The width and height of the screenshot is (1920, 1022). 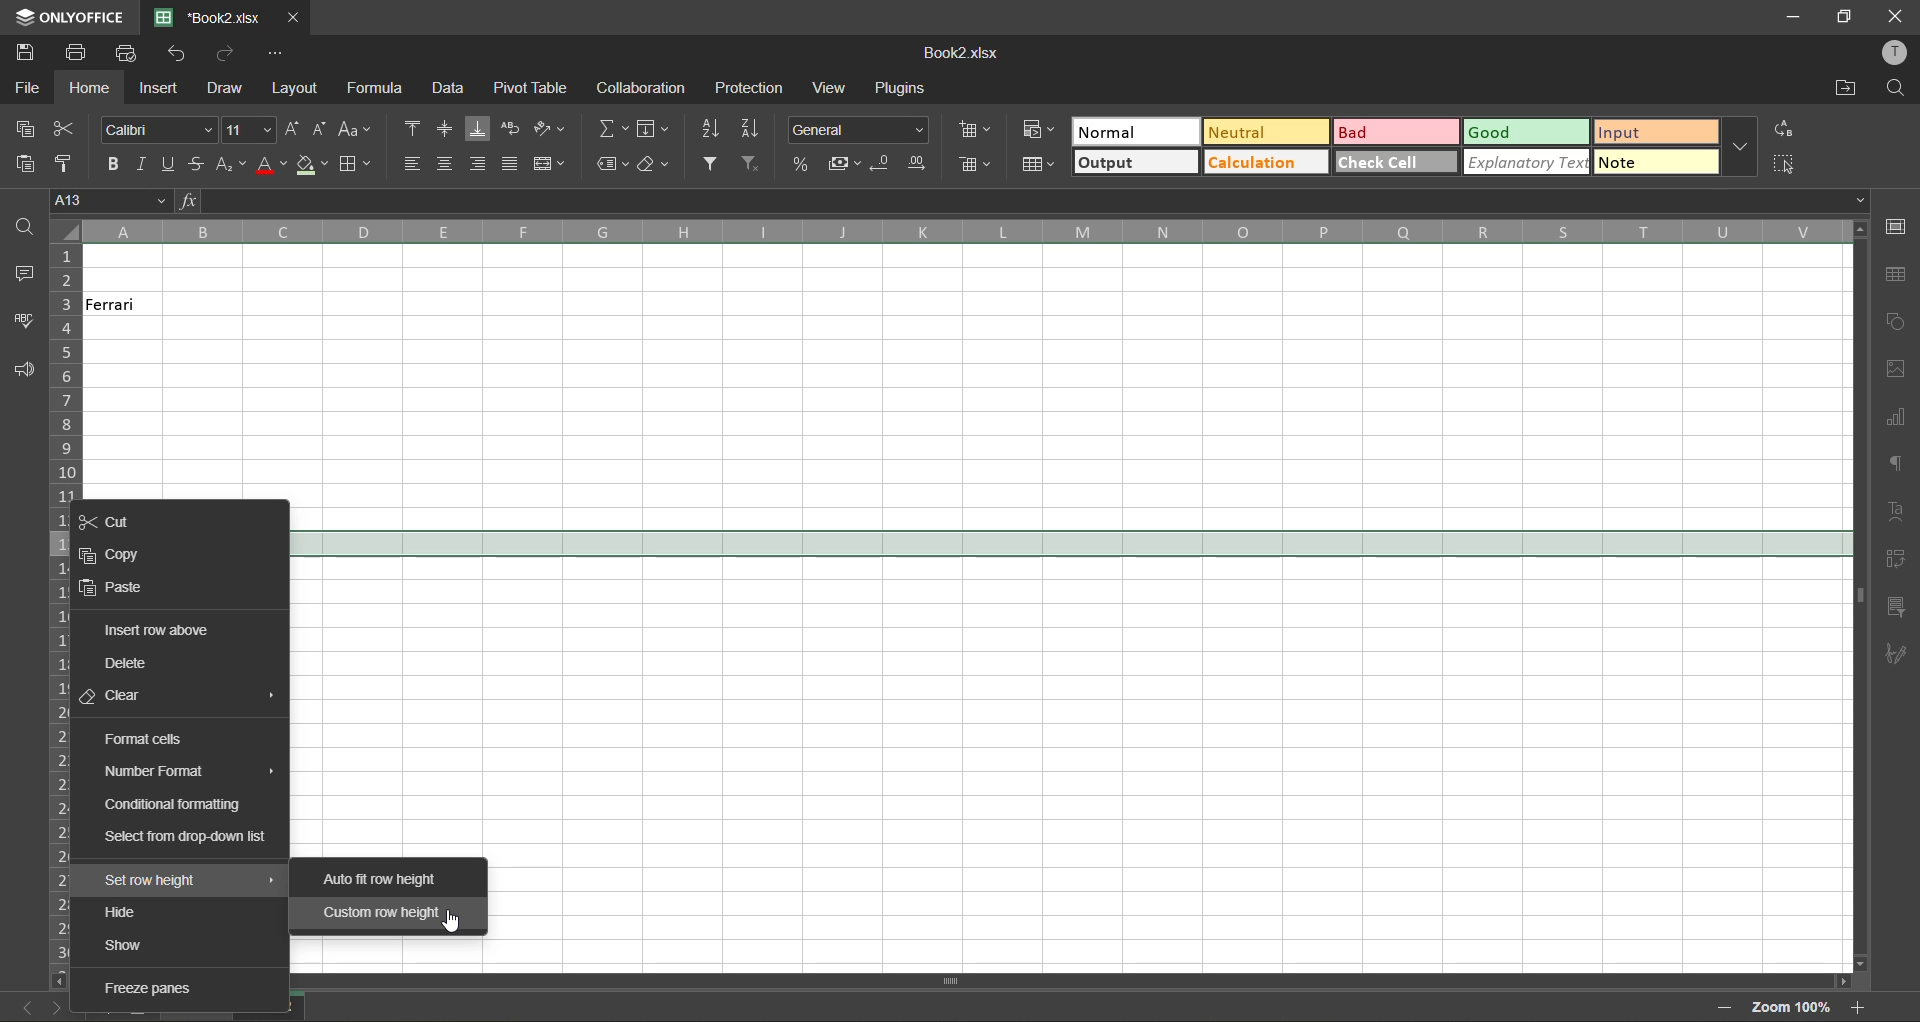 I want to click on change case, so click(x=357, y=131).